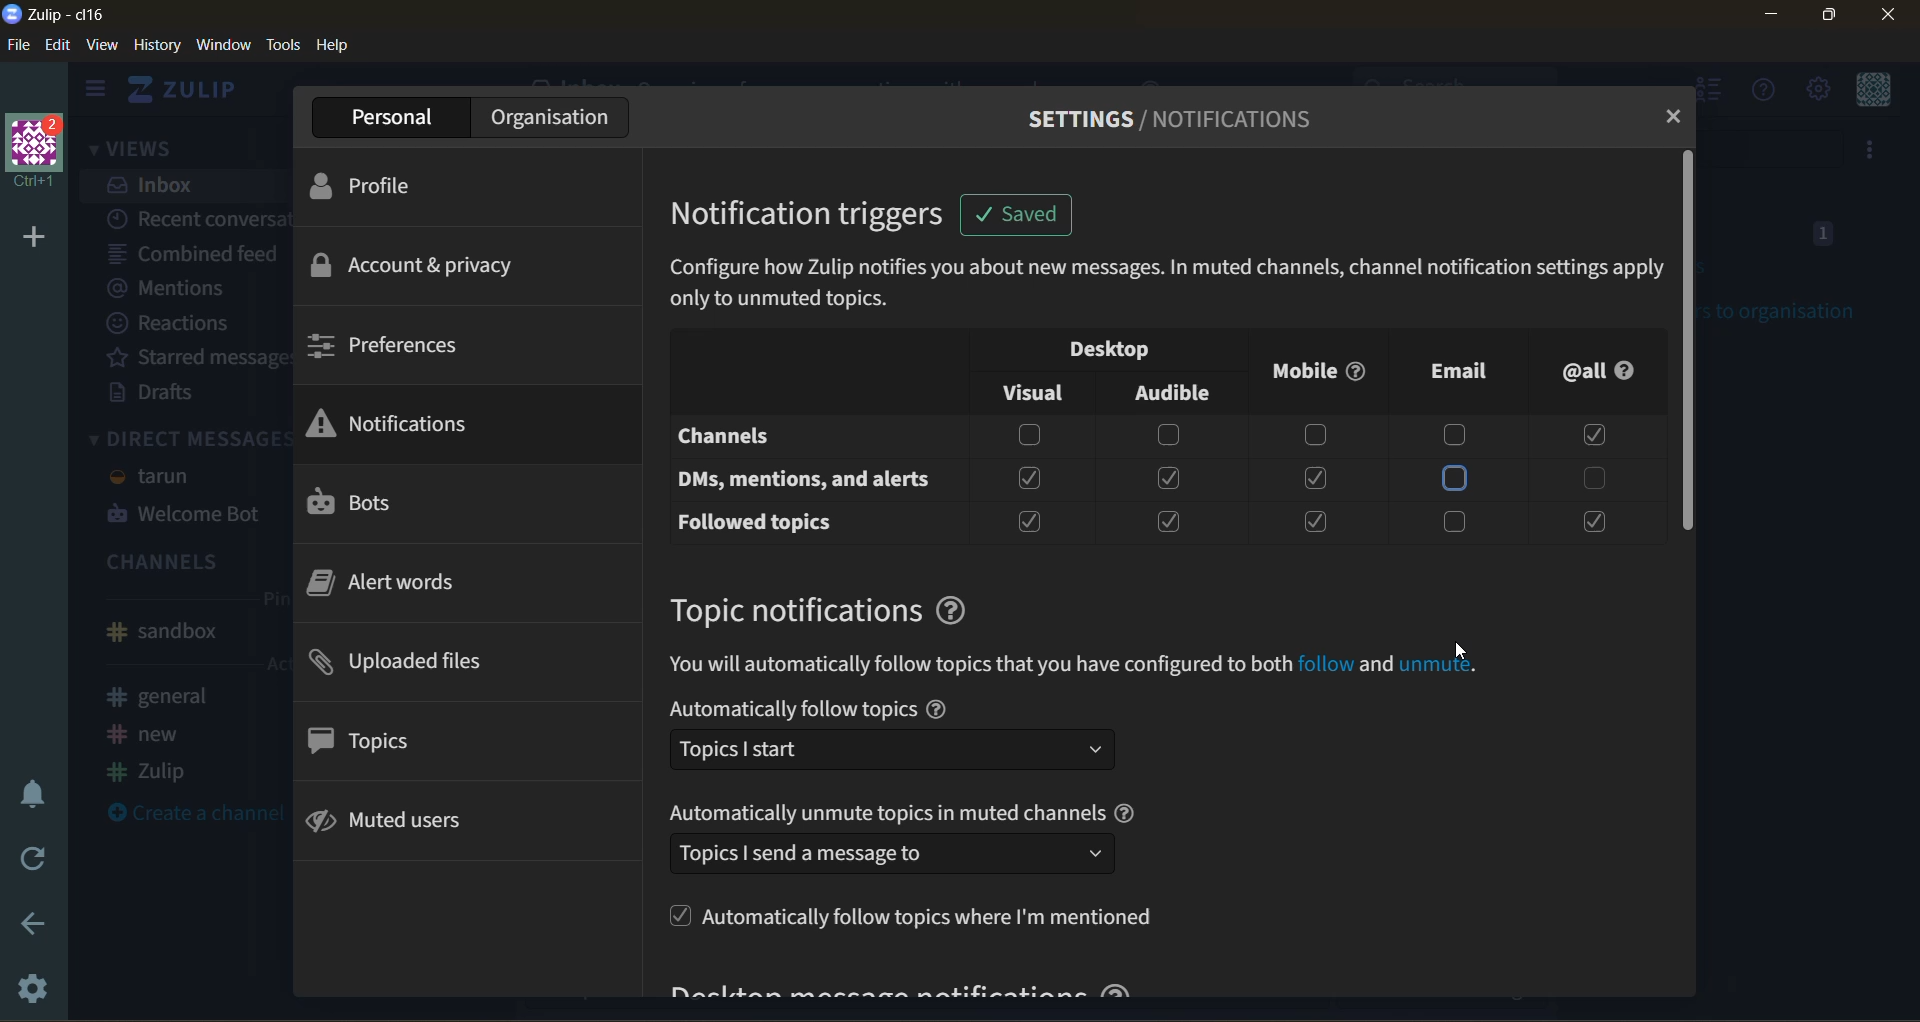 This screenshot has width=1920, height=1022. Describe the element at coordinates (42, 153) in the screenshot. I see `organisation name` at that location.